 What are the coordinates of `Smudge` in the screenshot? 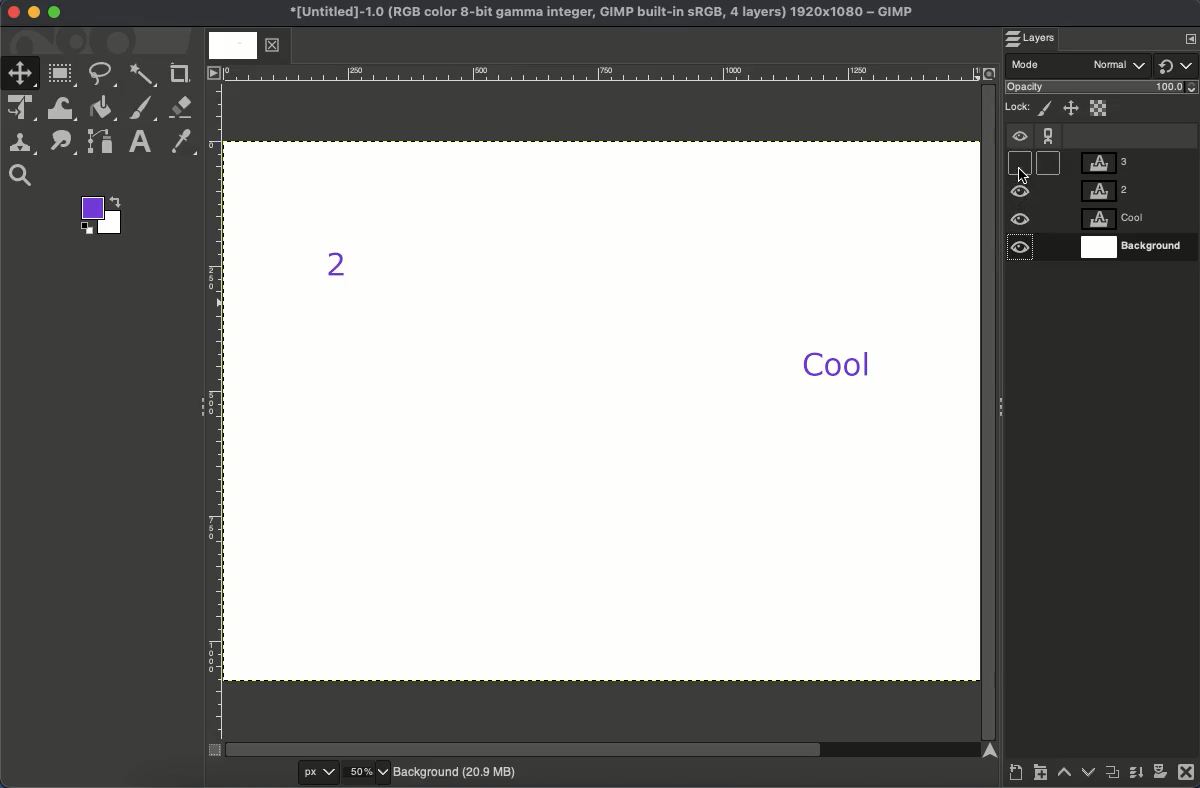 It's located at (61, 143).